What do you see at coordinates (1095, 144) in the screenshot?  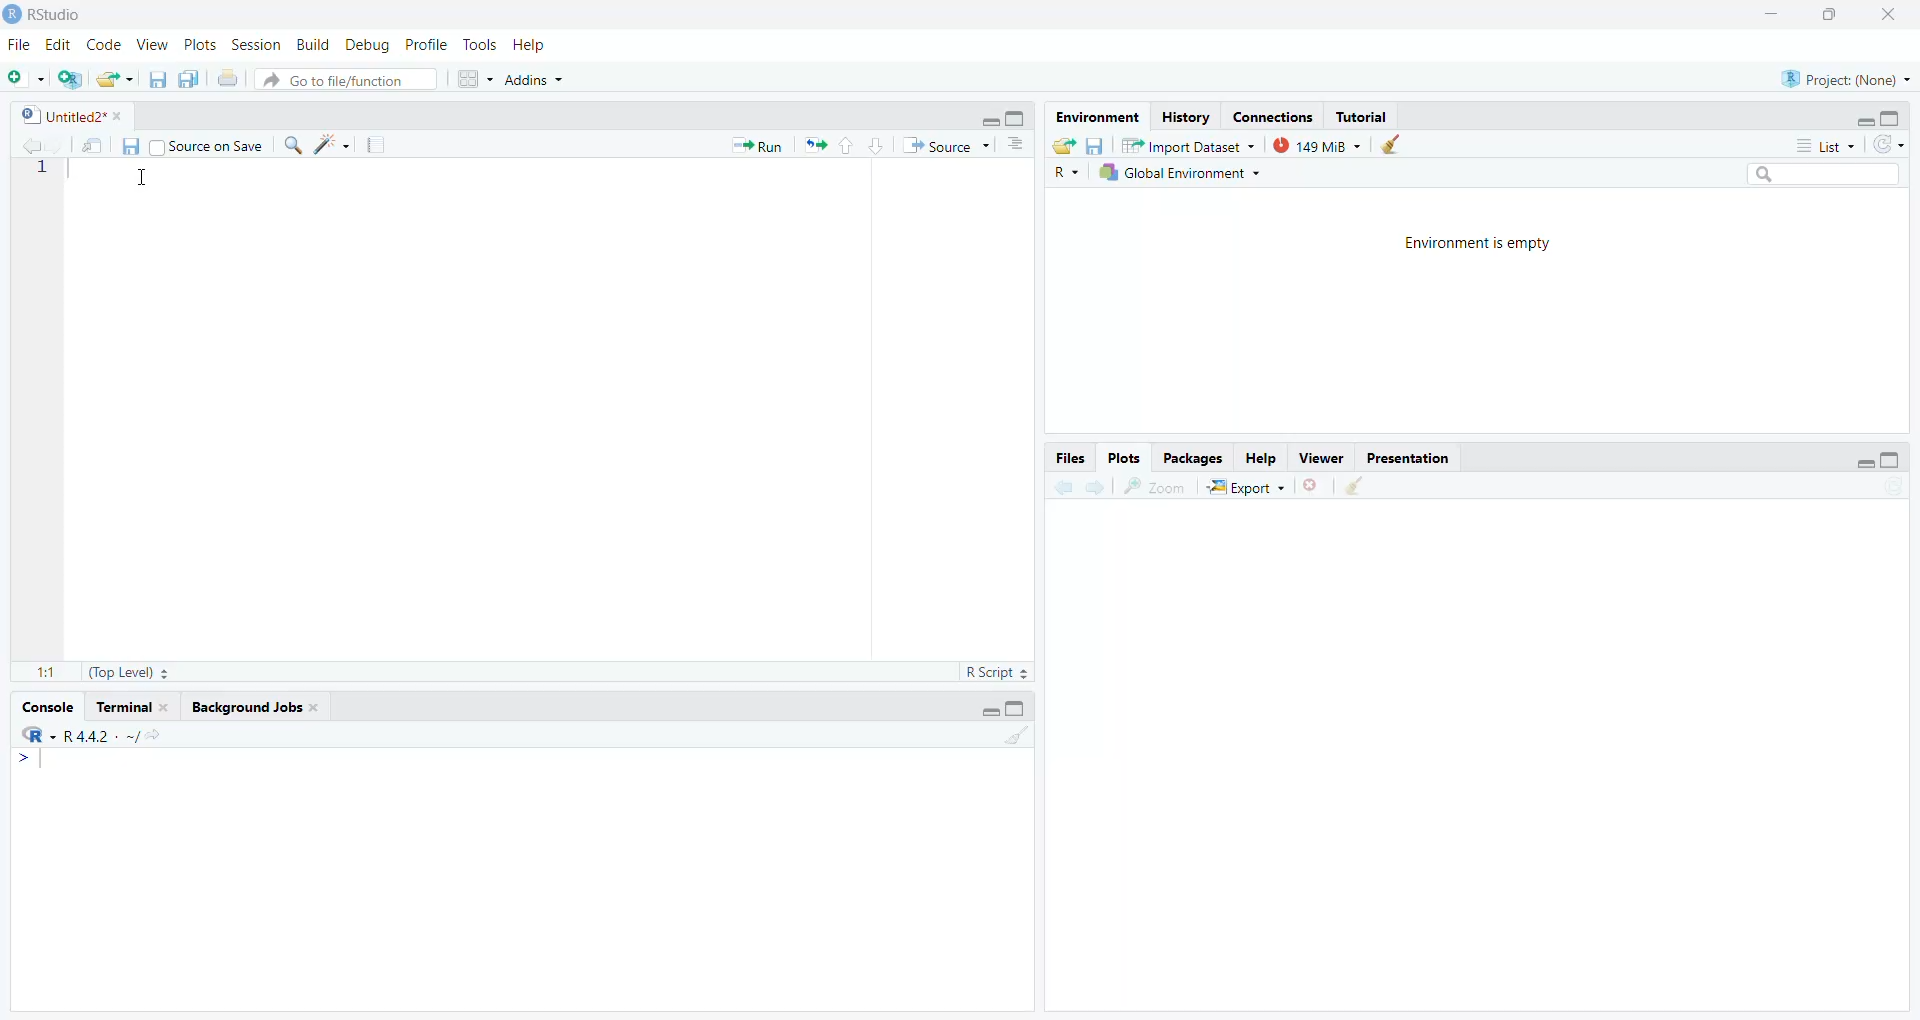 I see `Save workspace as` at bounding box center [1095, 144].